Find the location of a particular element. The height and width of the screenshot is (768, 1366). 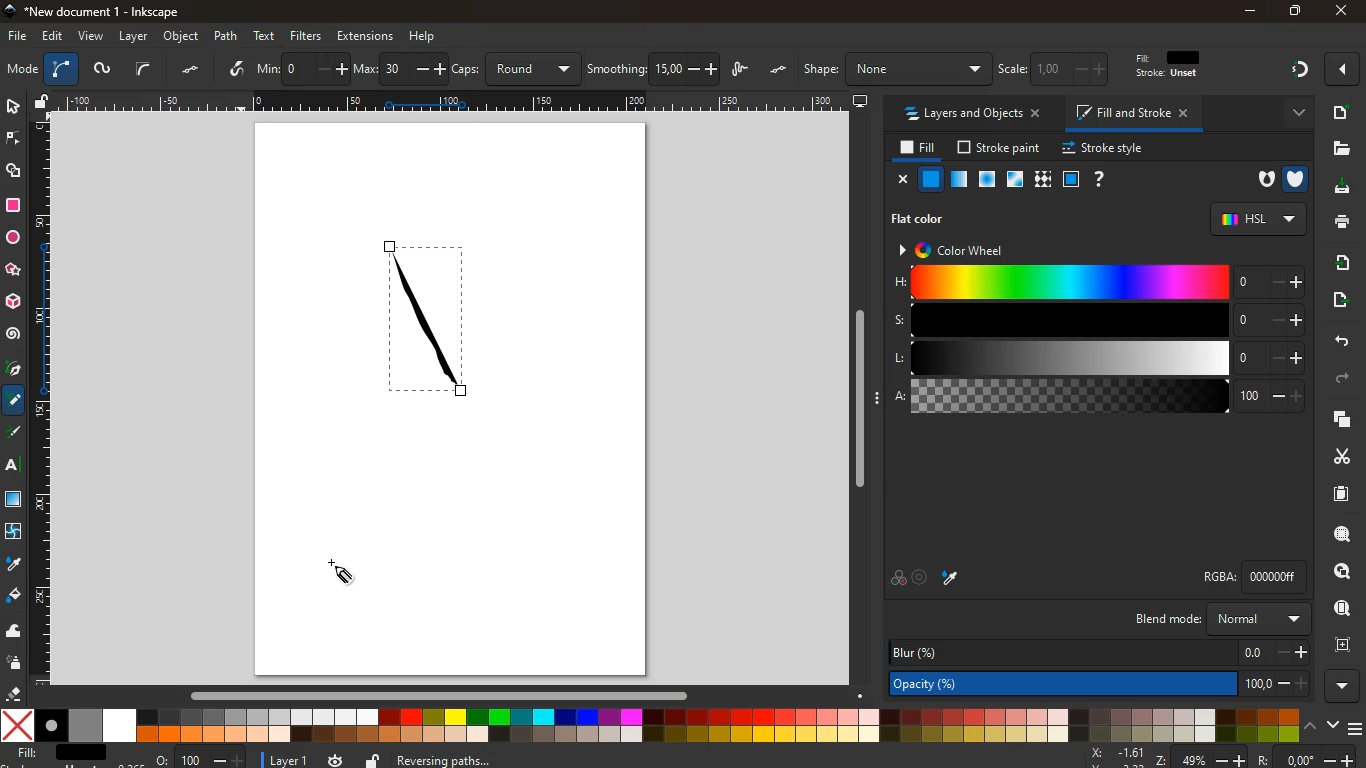

flat color is located at coordinates (920, 220).